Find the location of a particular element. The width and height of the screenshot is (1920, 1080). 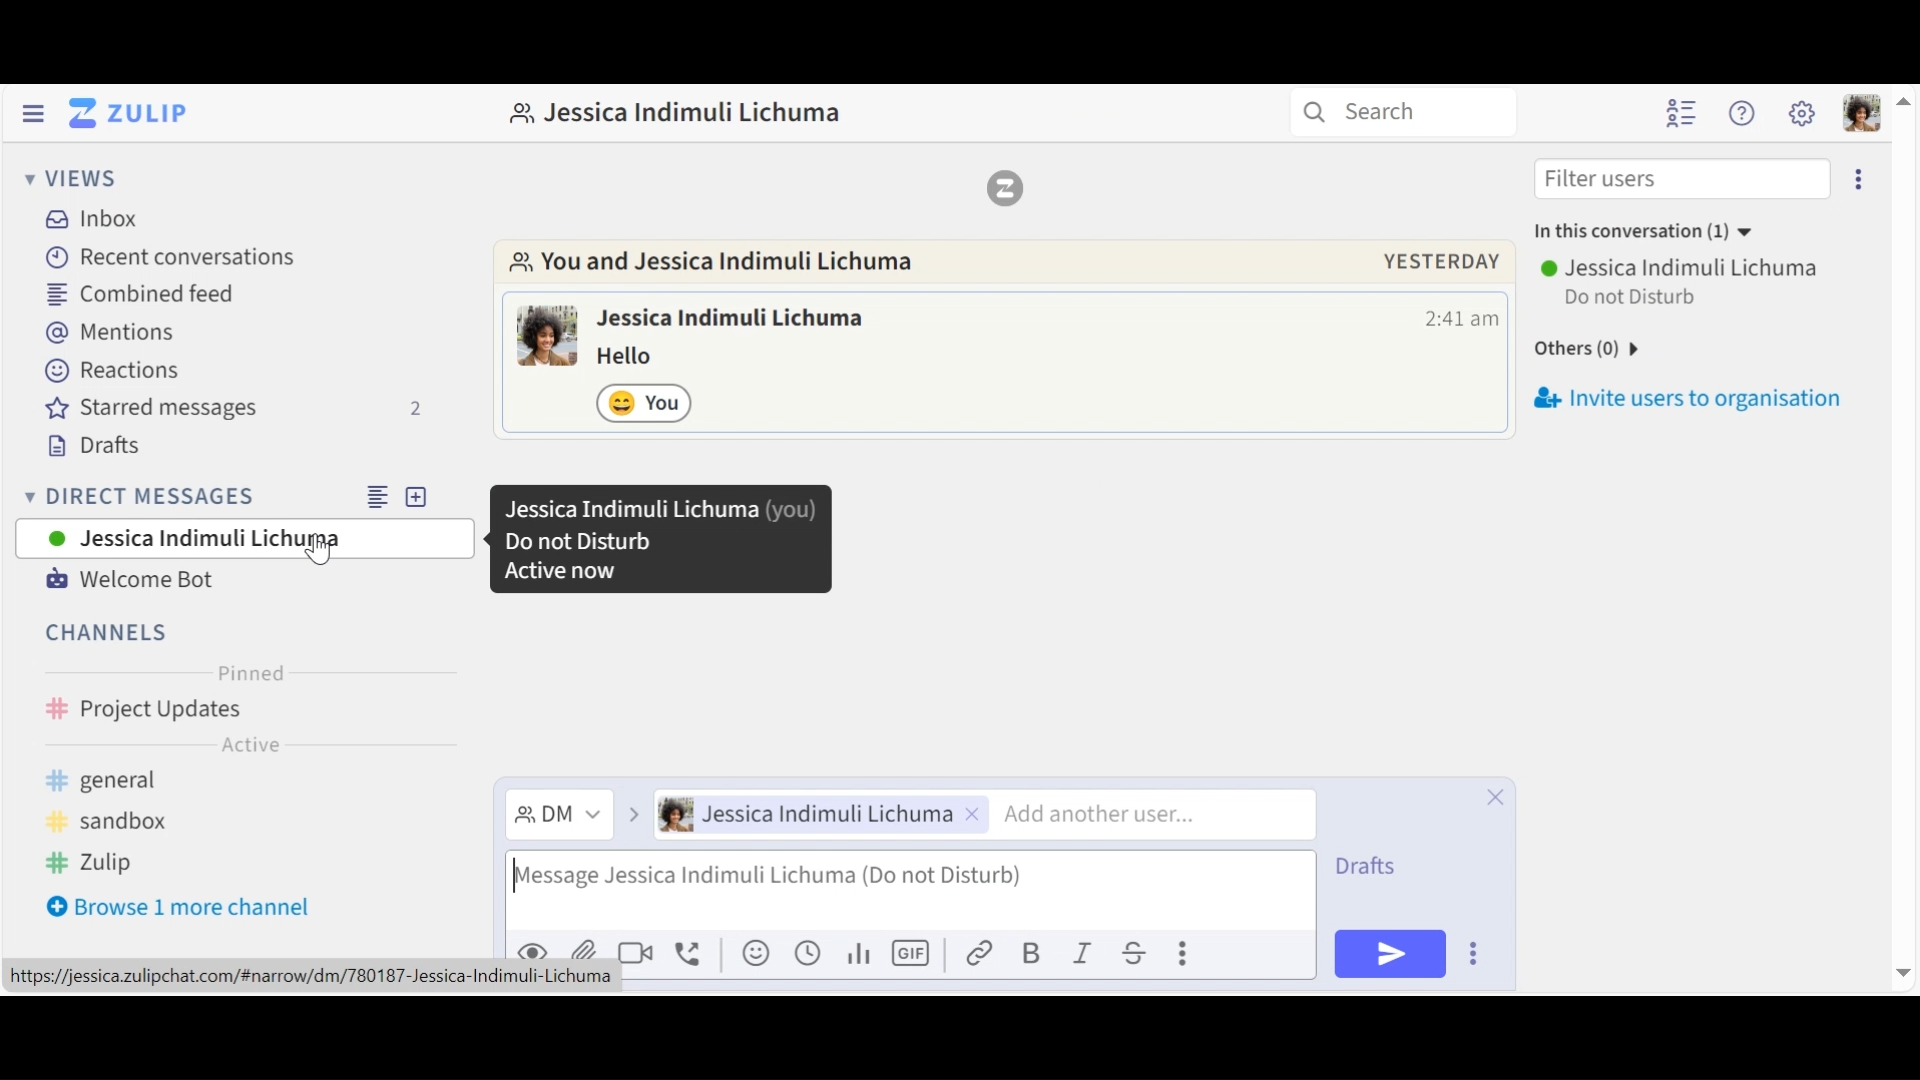

general is located at coordinates (182, 782).